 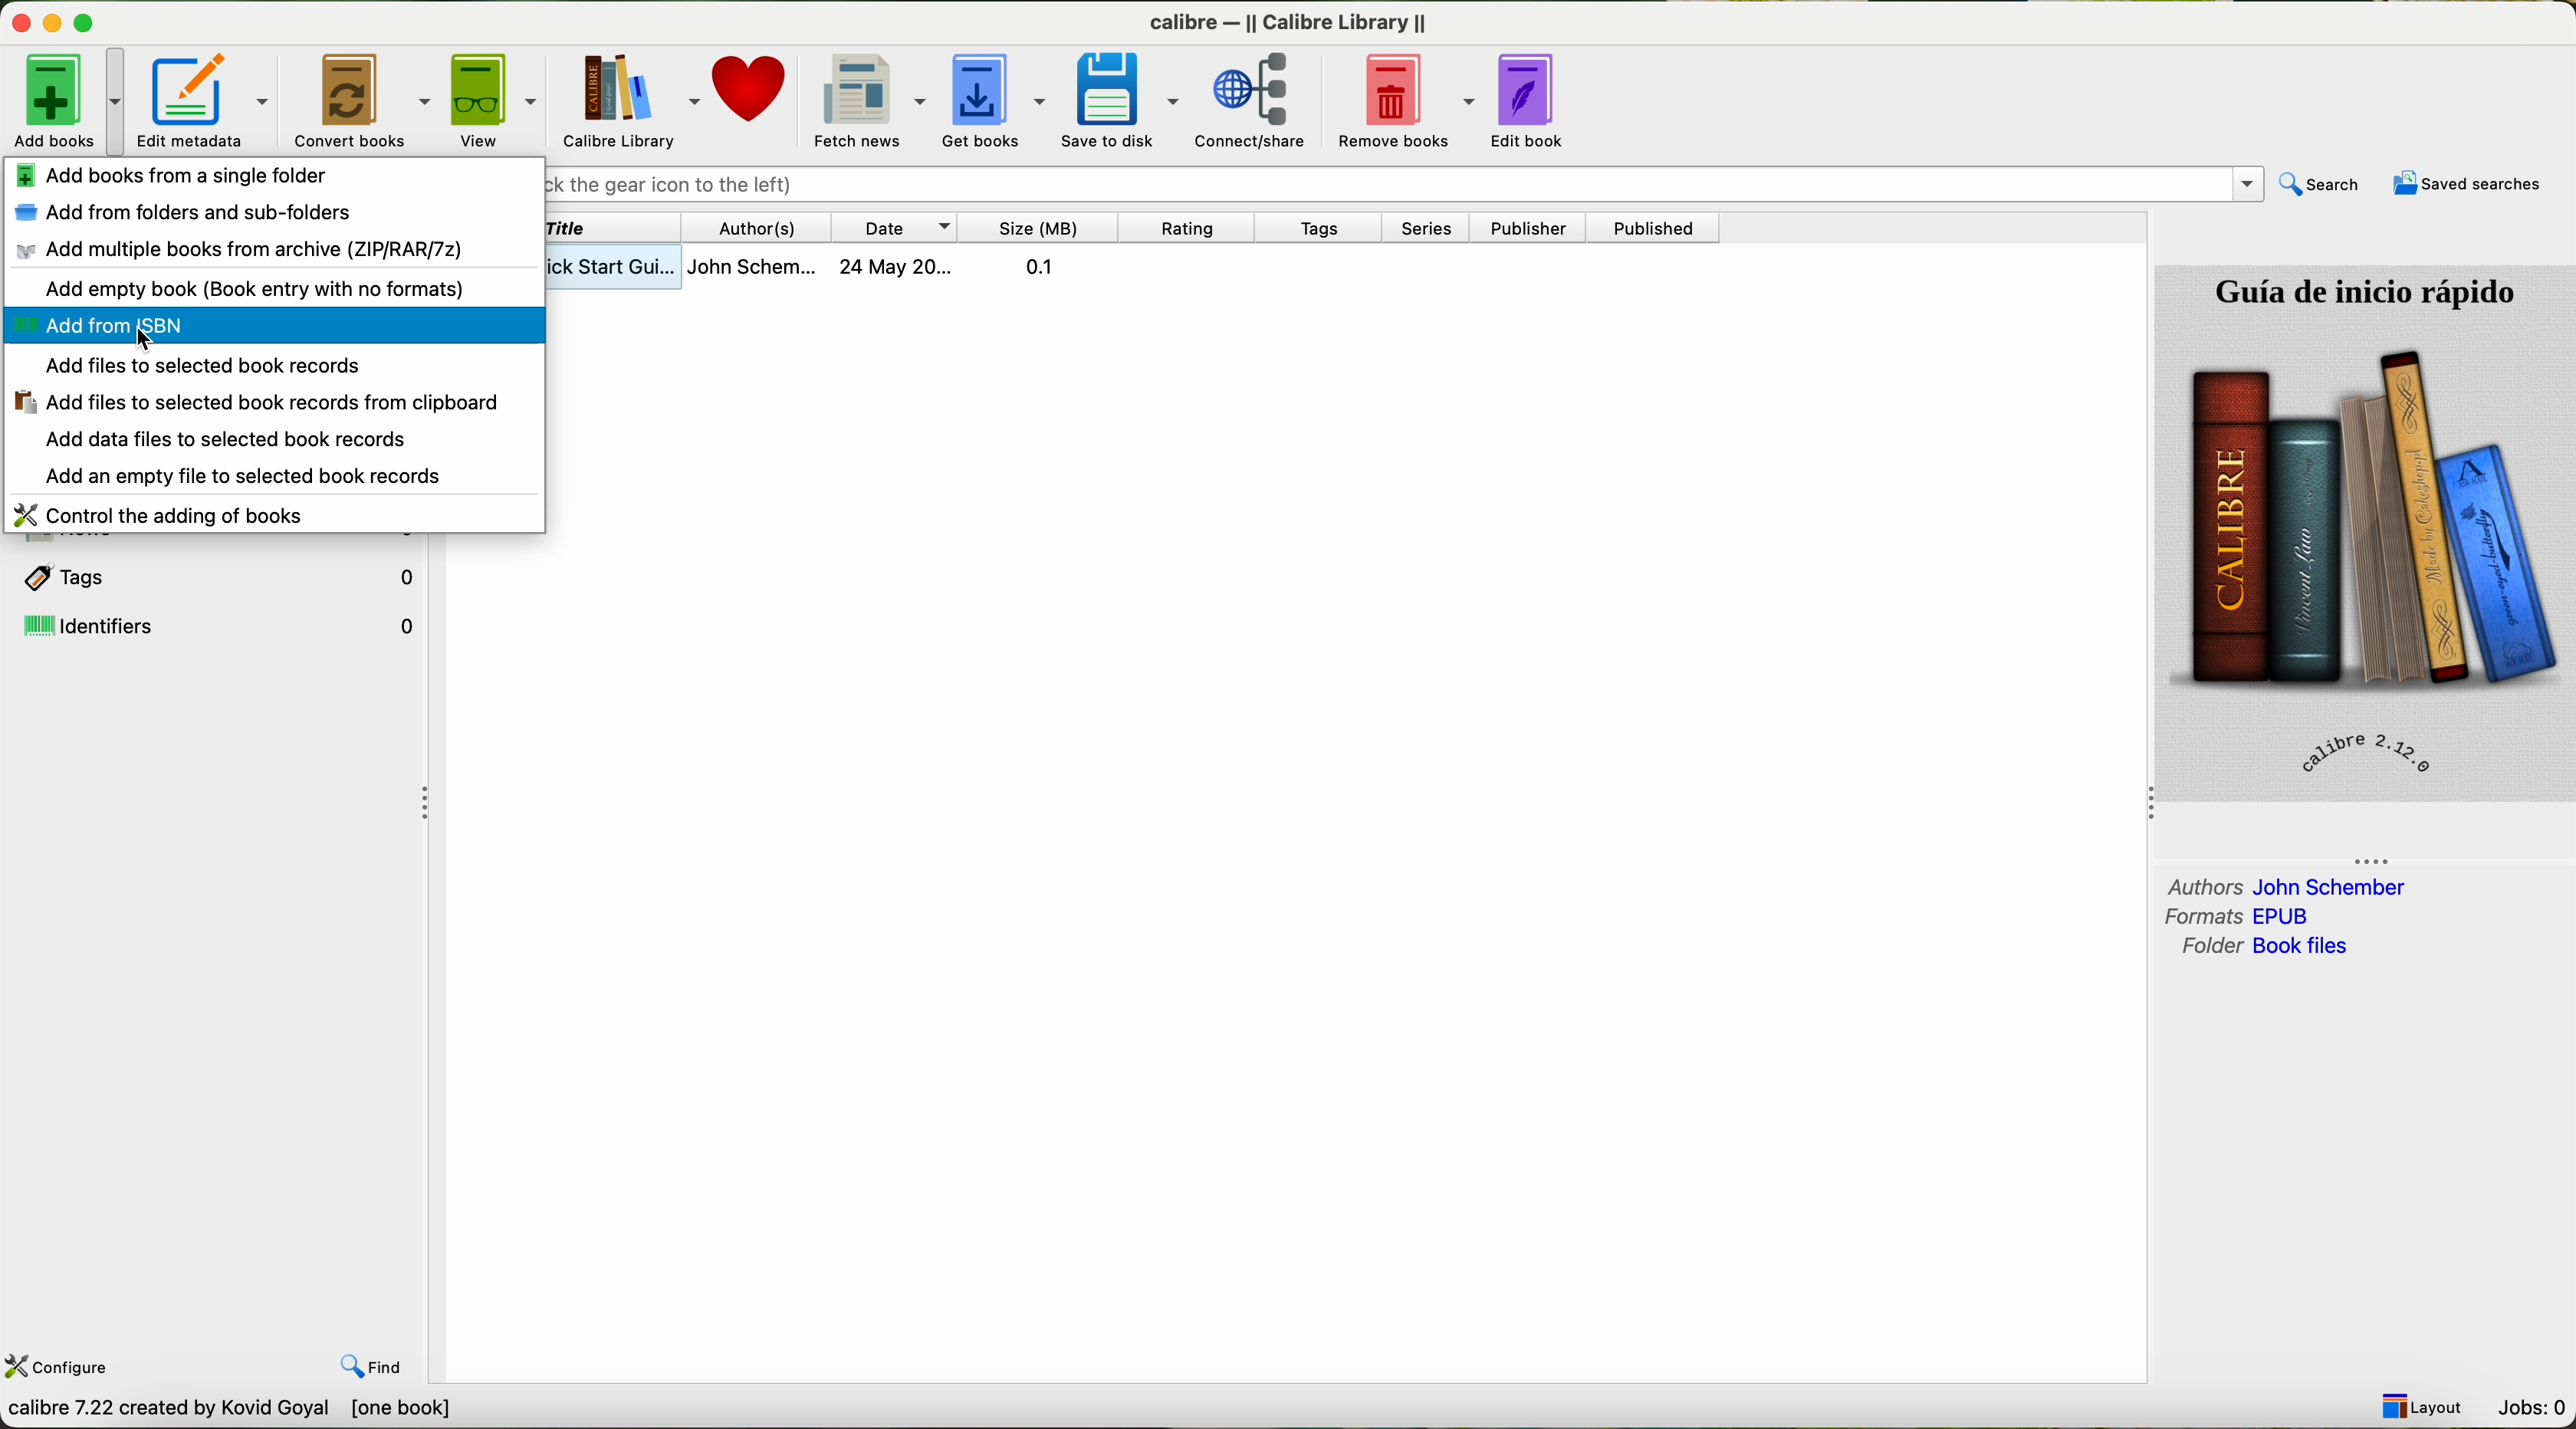 What do you see at coordinates (212, 97) in the screenshot?
I see `edit metadata` at bounding box center [212, 97].